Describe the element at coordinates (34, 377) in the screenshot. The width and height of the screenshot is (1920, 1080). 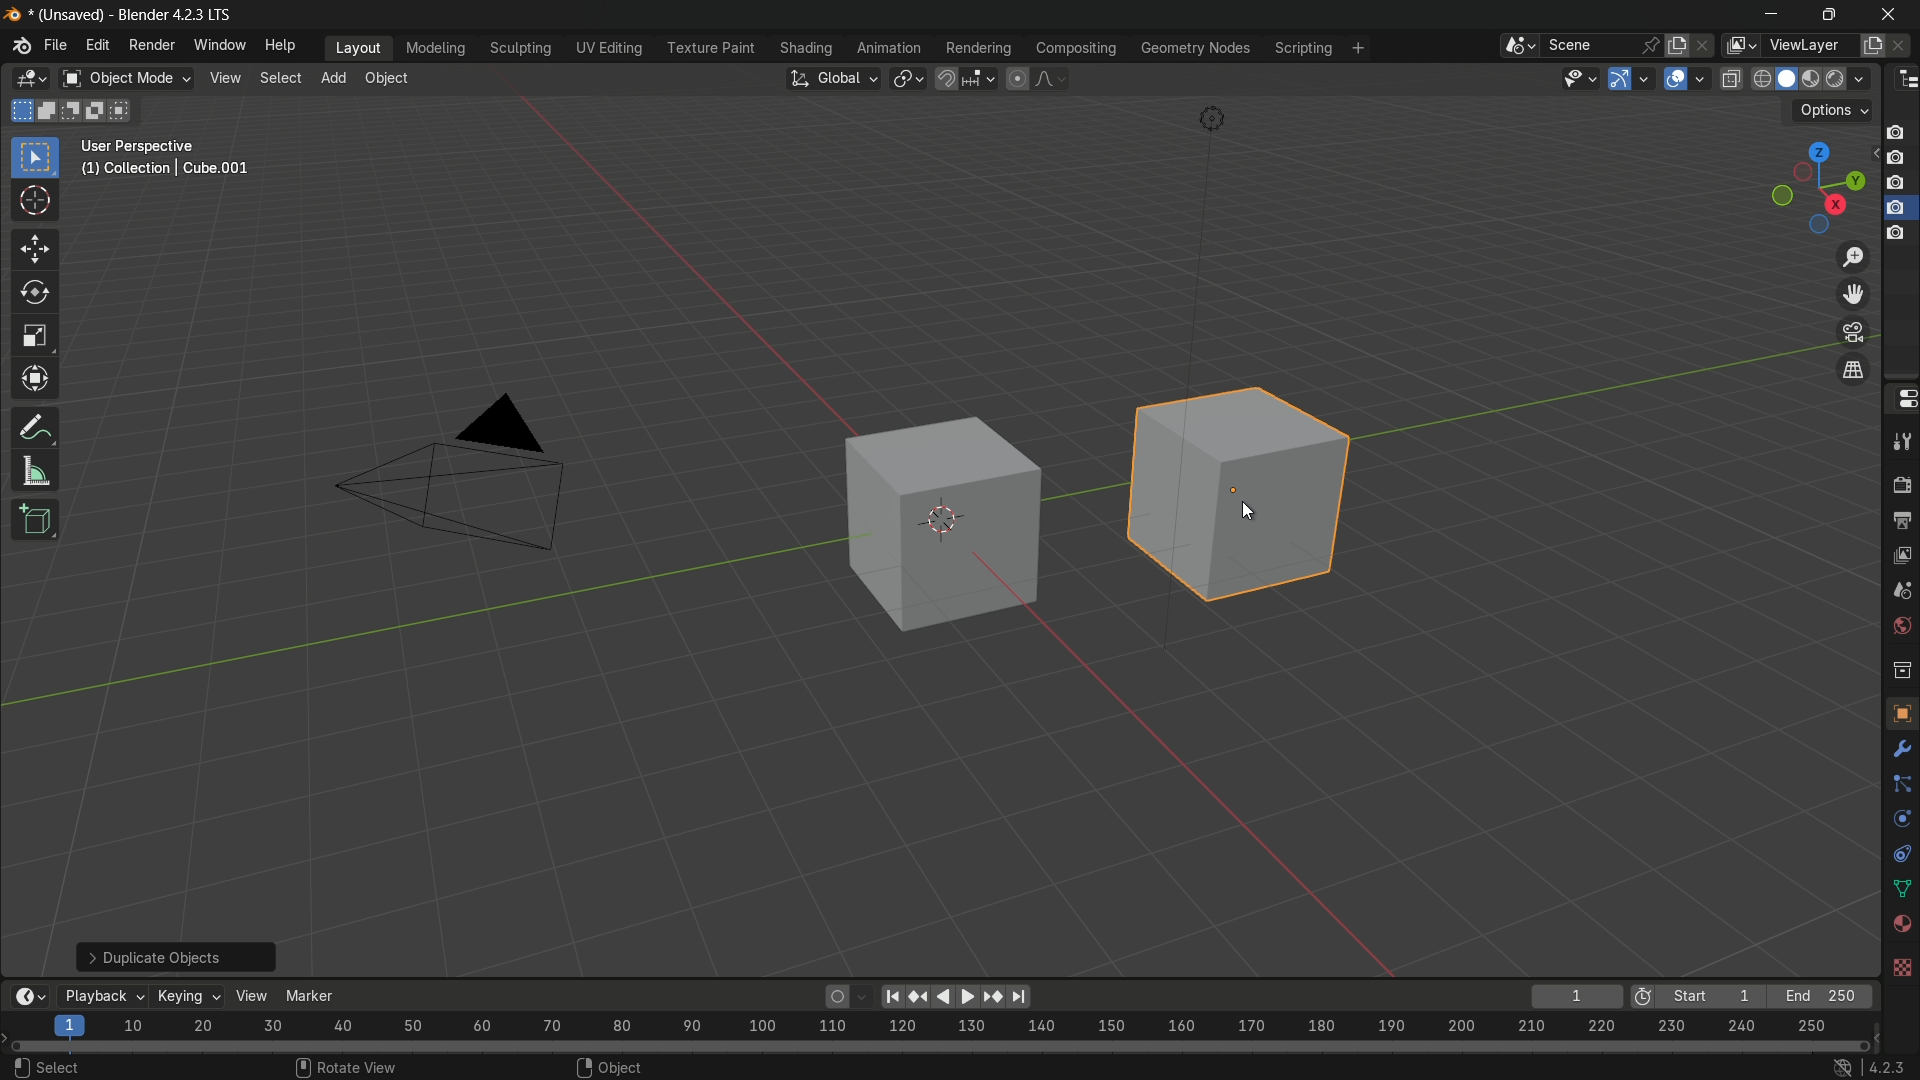
I see `transform` at that location.